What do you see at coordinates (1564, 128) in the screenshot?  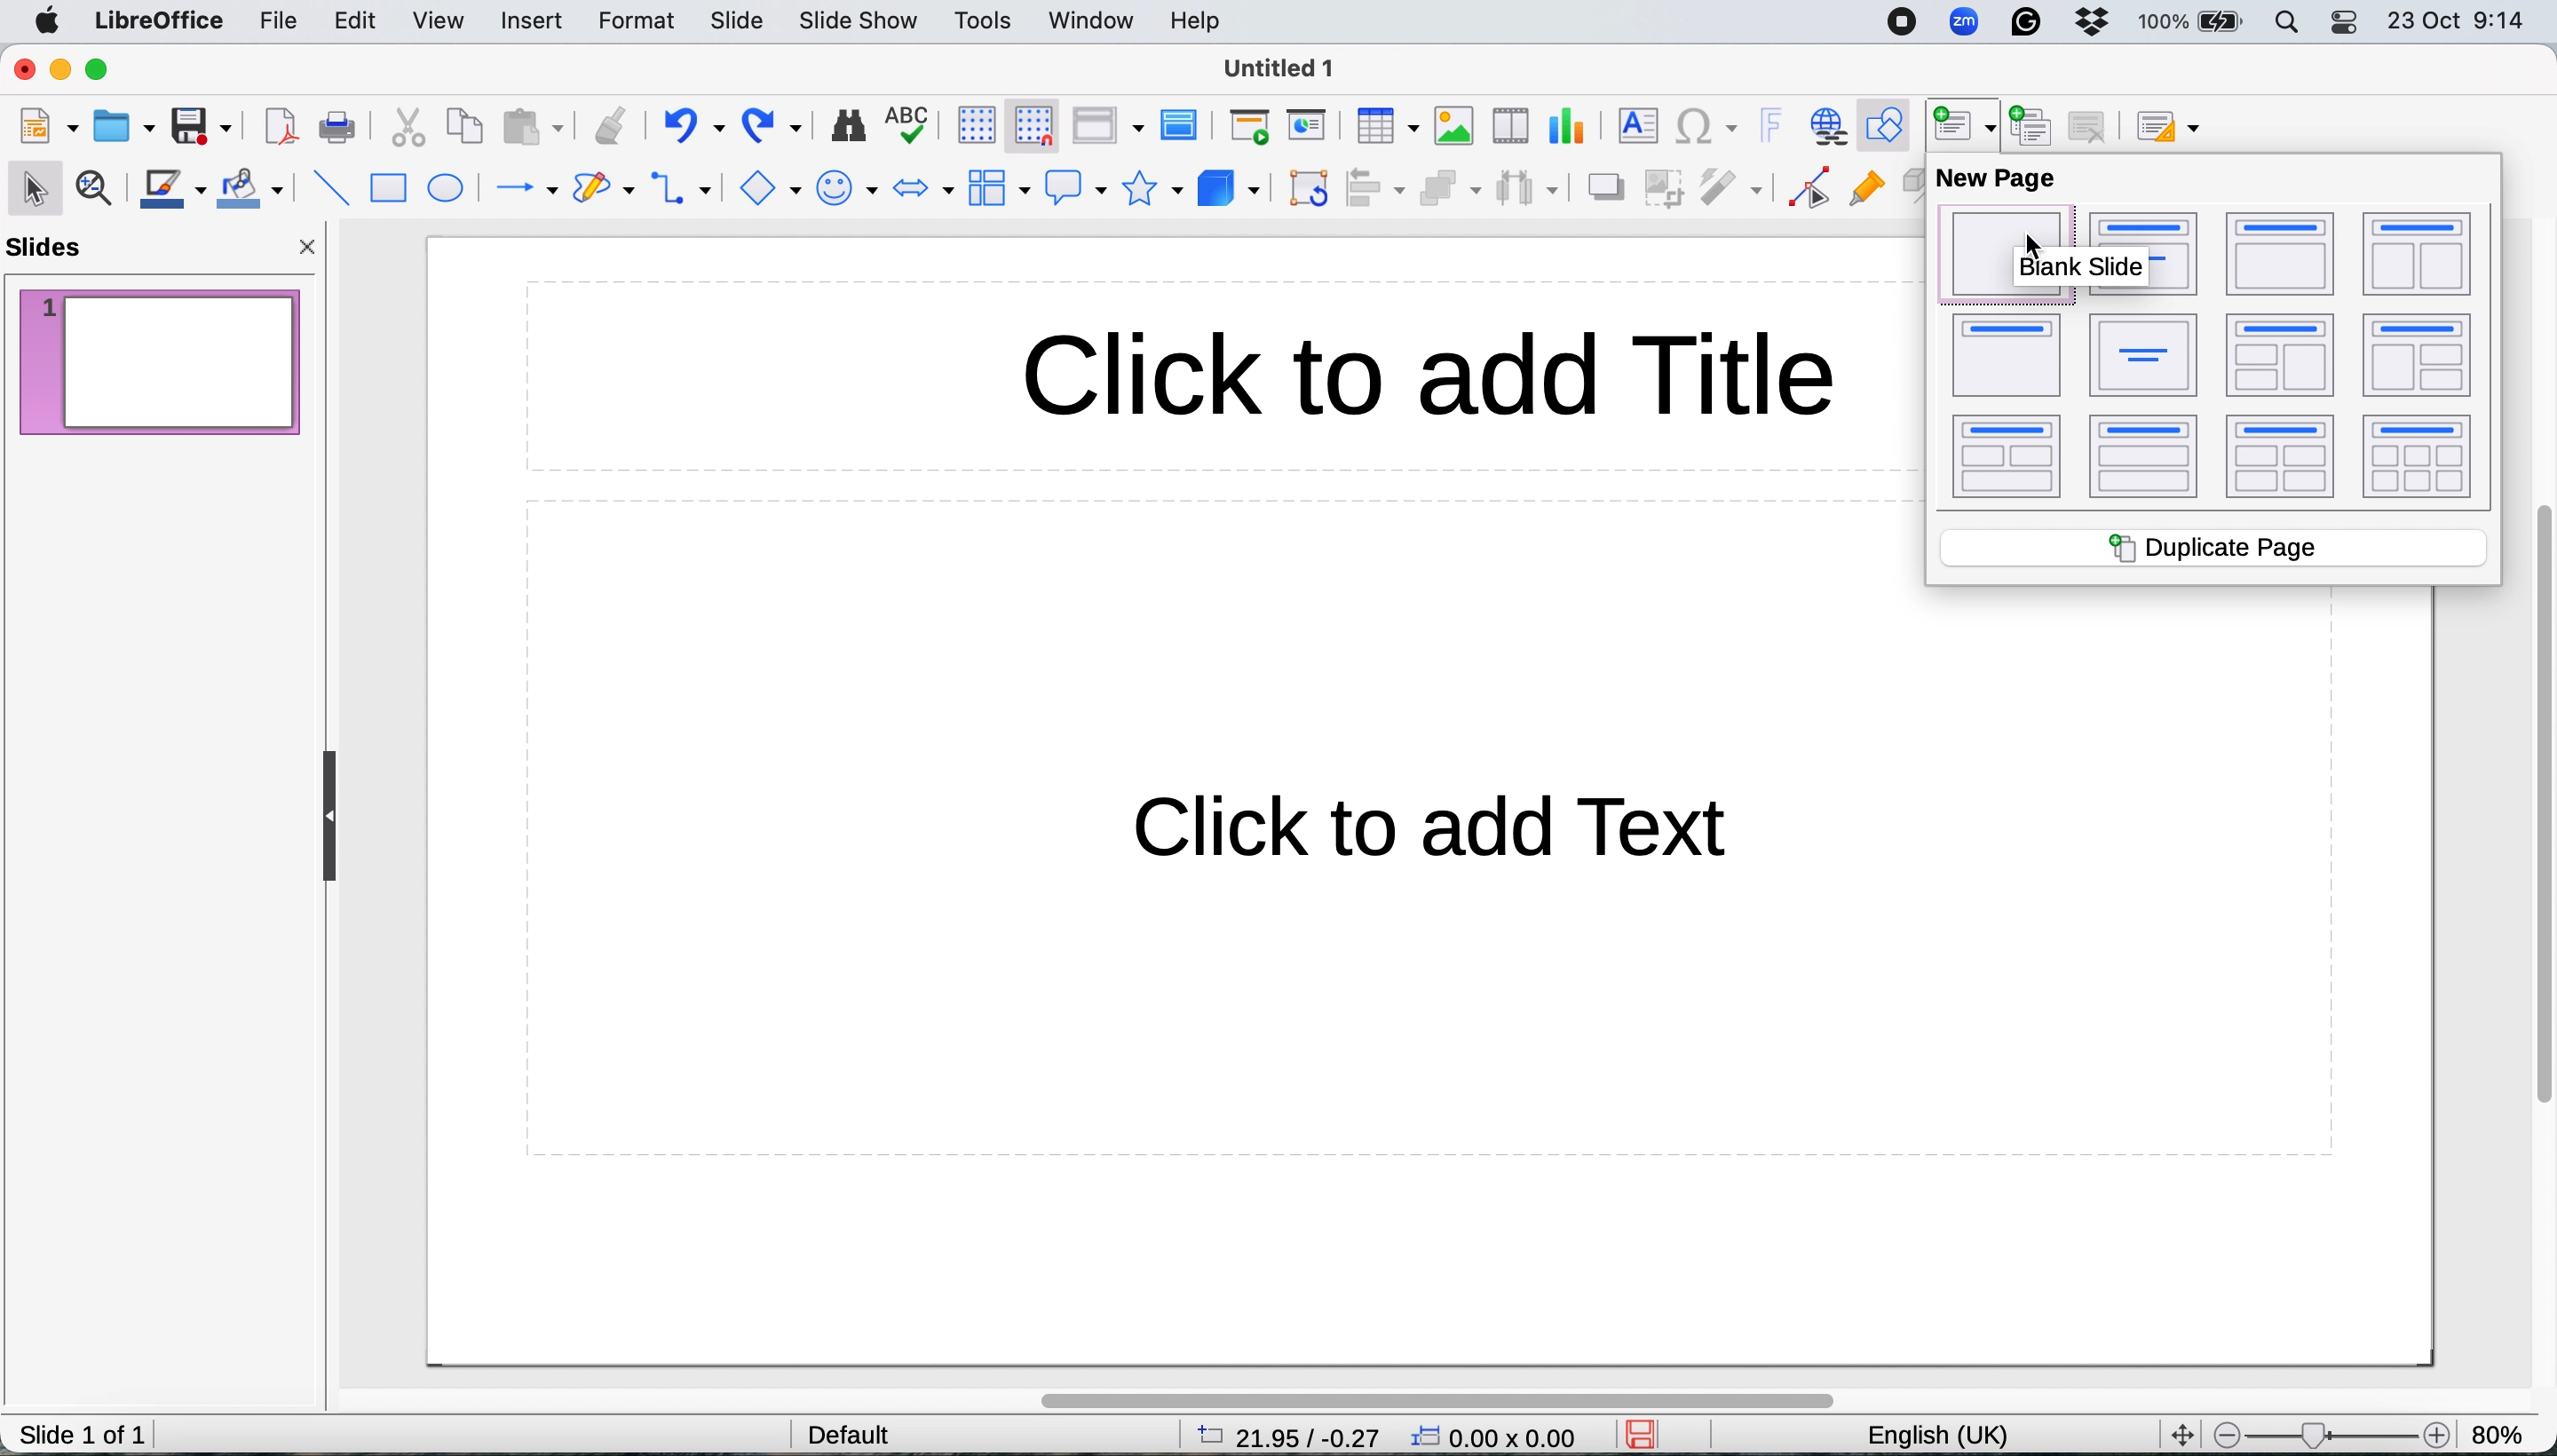 I see `insert chart` at bounding box center [1564, 128].